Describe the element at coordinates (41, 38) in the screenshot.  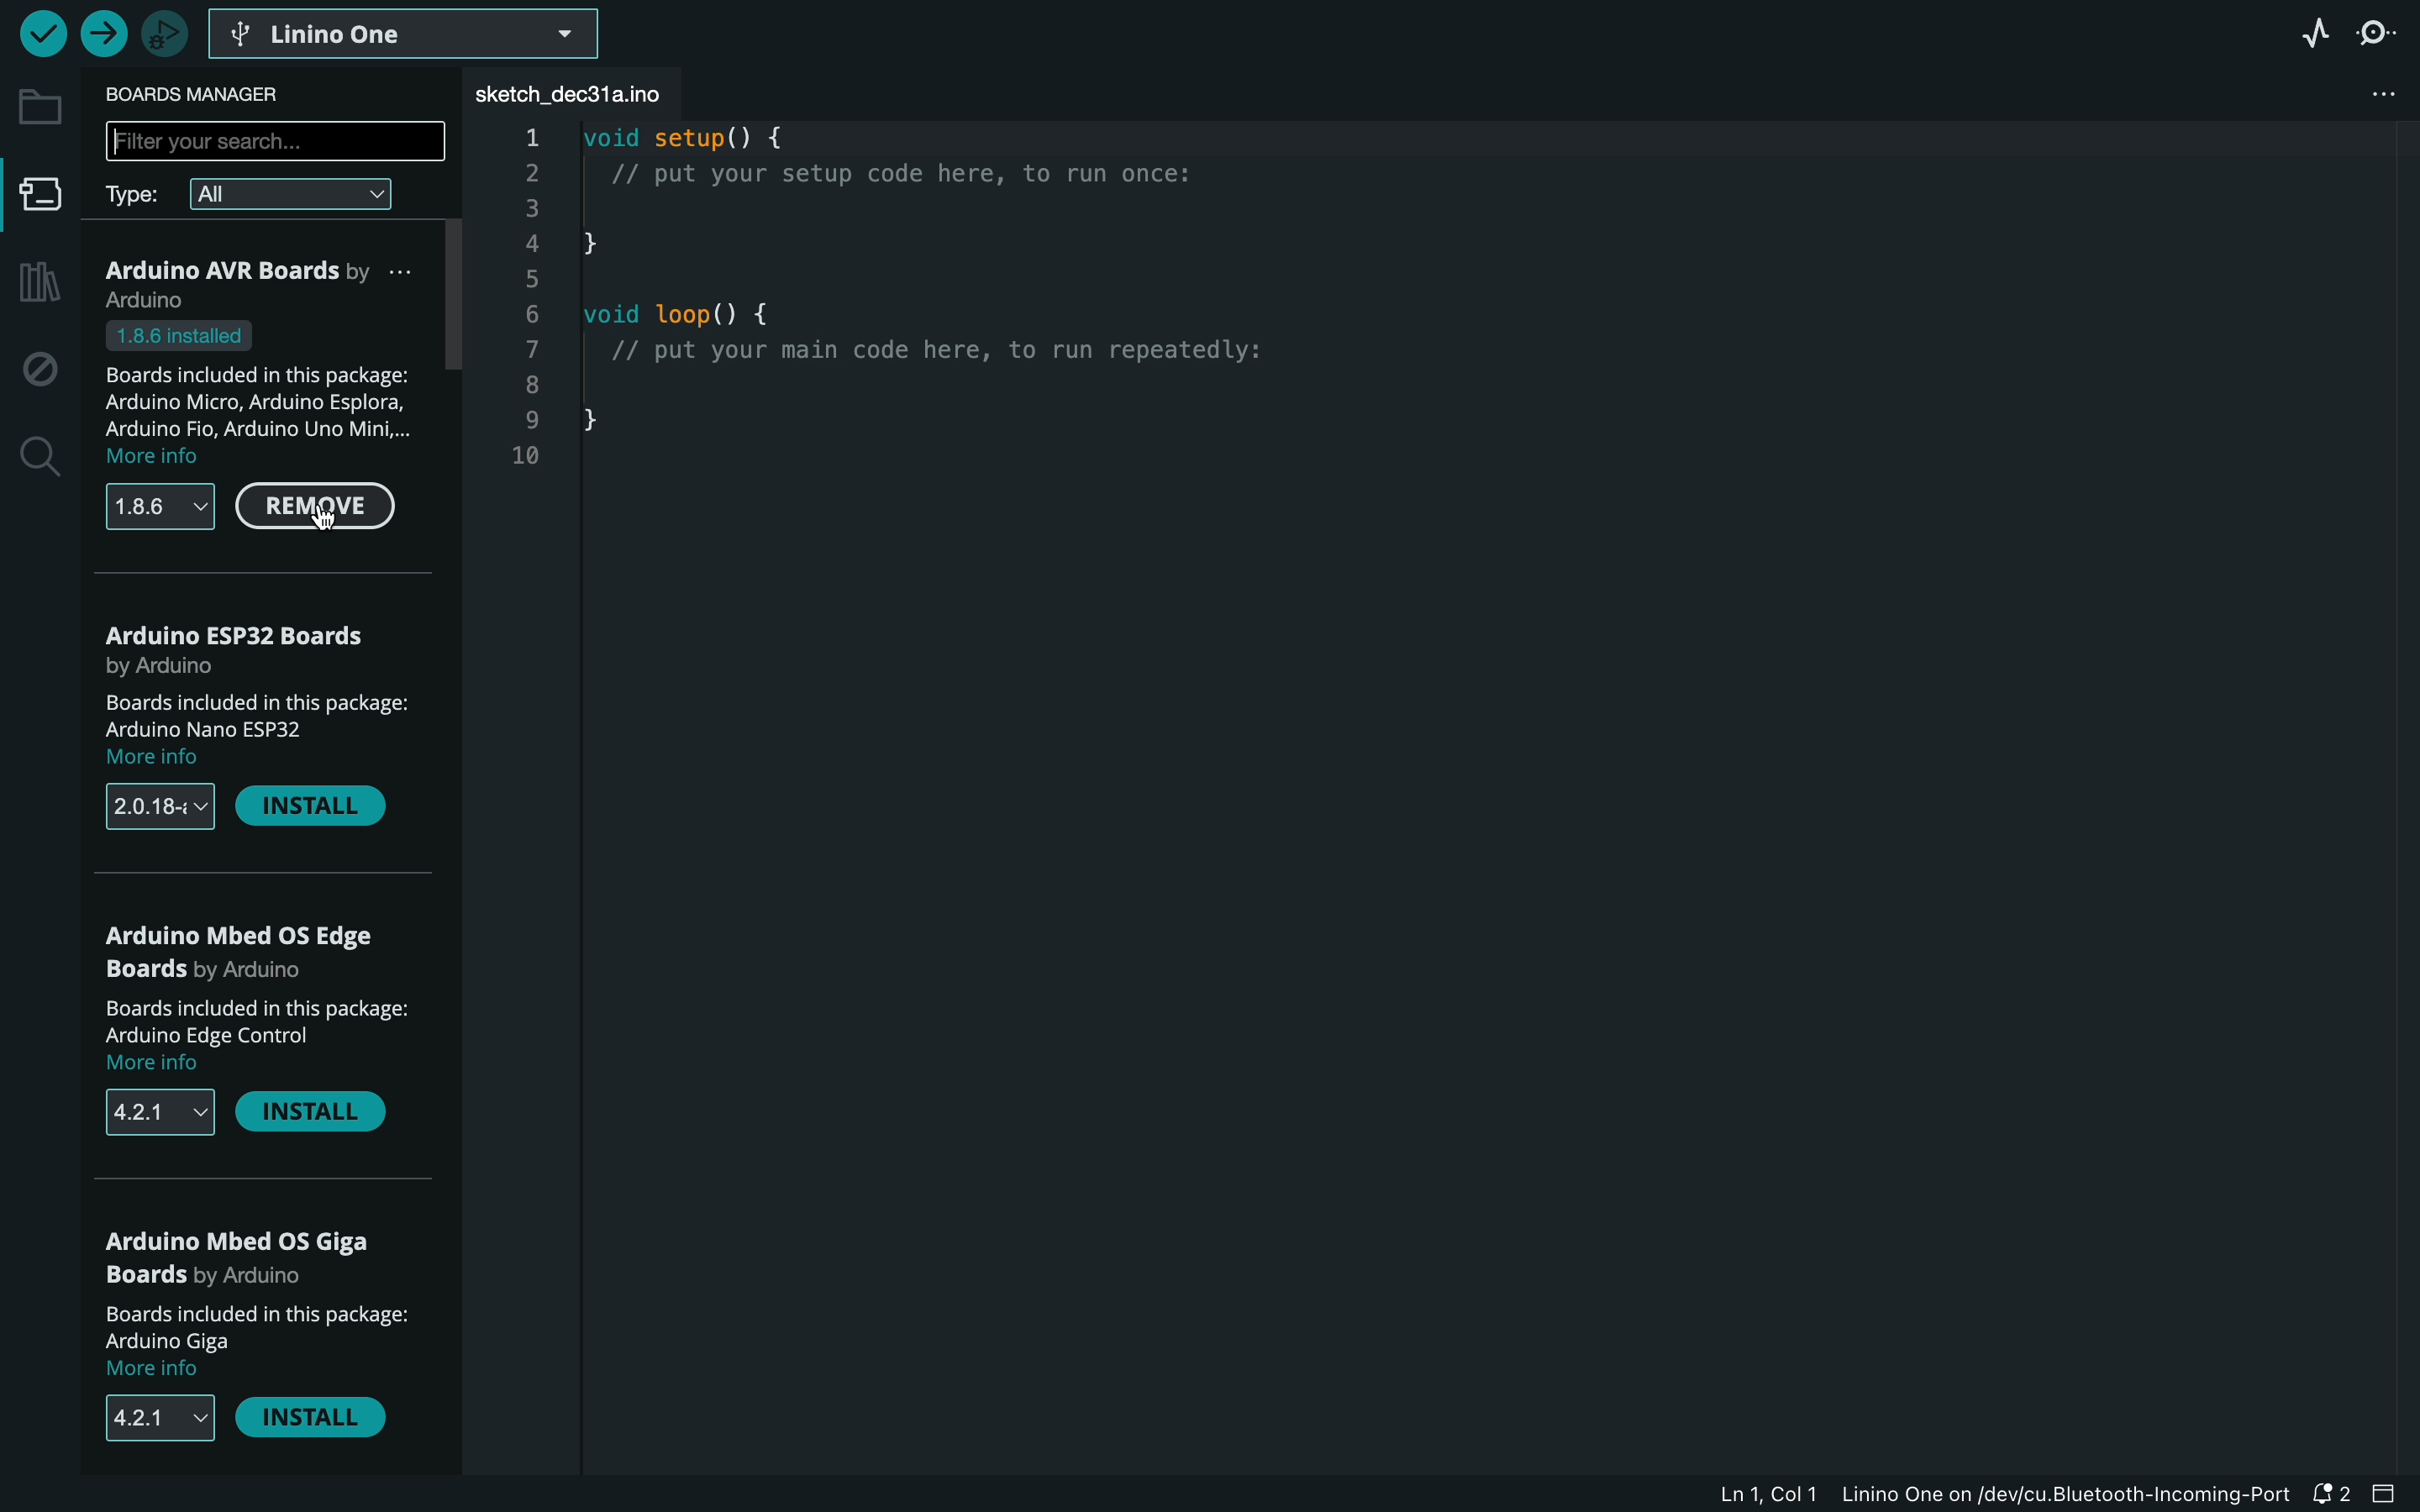
I see `verify` at that location.